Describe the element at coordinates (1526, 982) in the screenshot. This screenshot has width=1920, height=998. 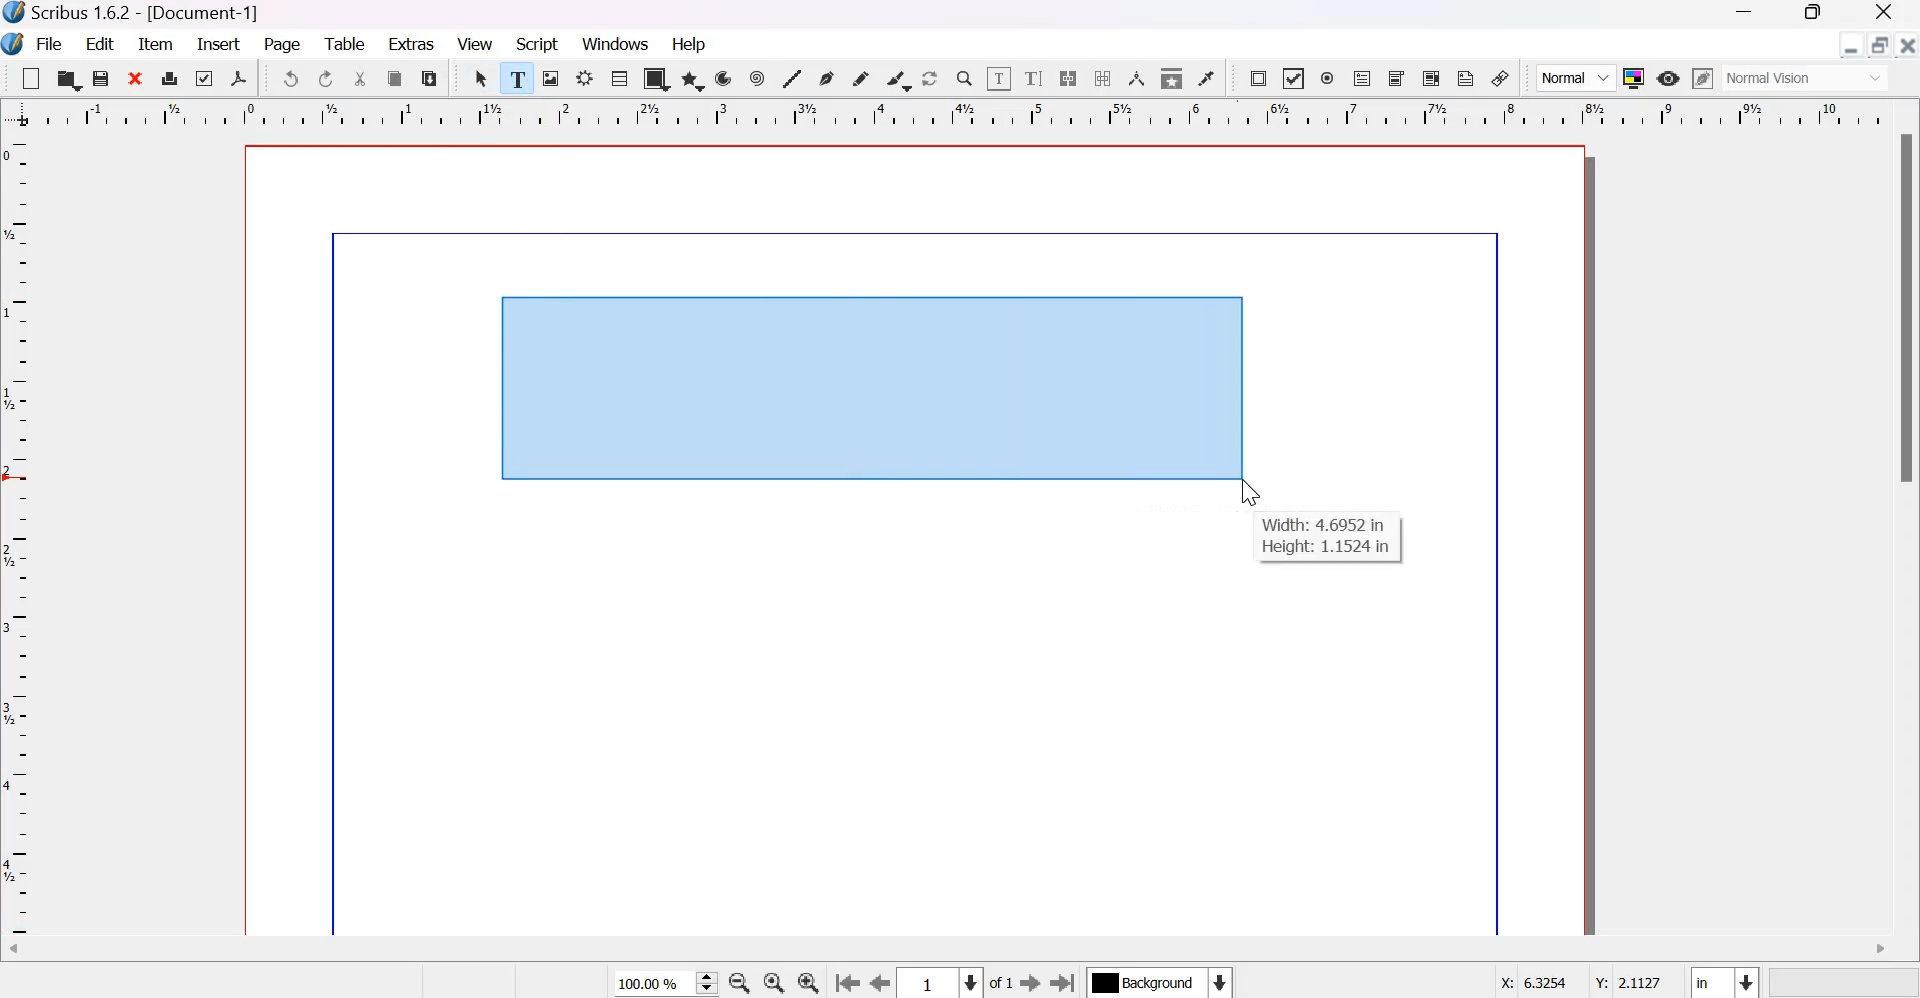
I see `X: 6.3254` at that location.